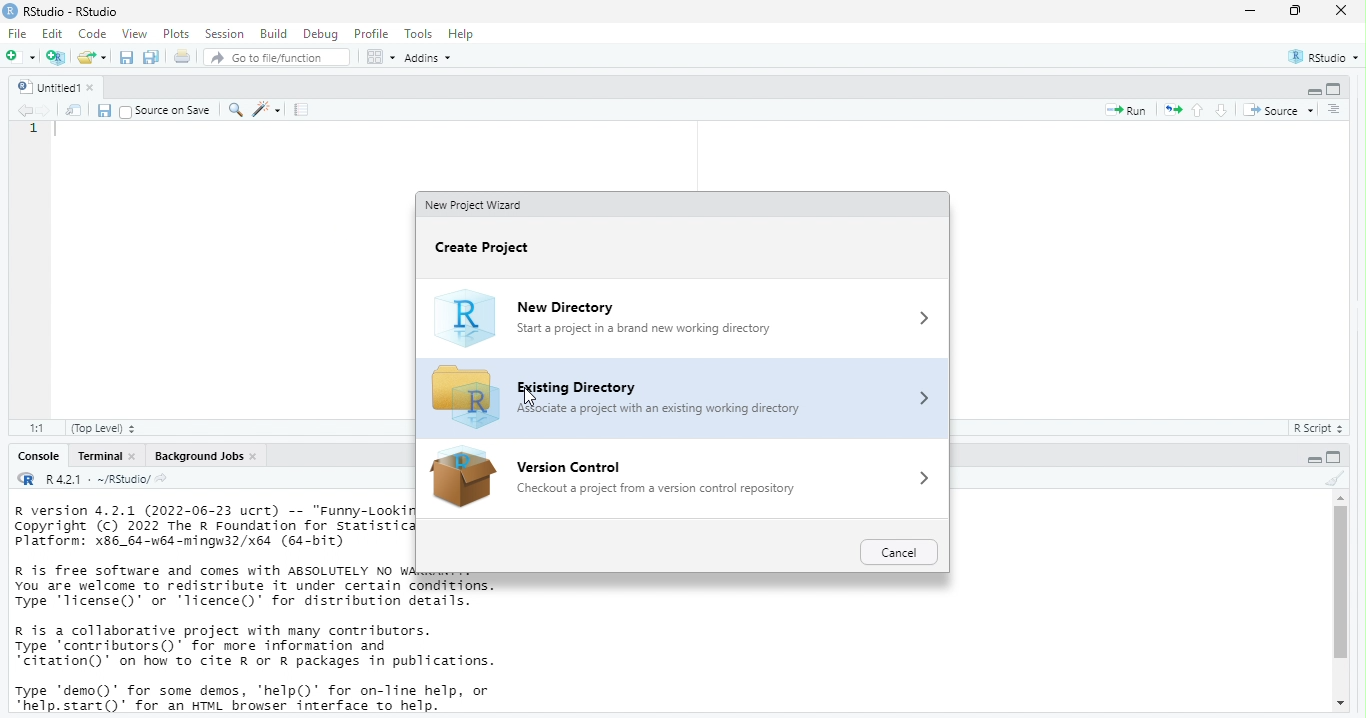  Describe the element at coordinates (92, 33) in the screenshot. I see `code` at that location.